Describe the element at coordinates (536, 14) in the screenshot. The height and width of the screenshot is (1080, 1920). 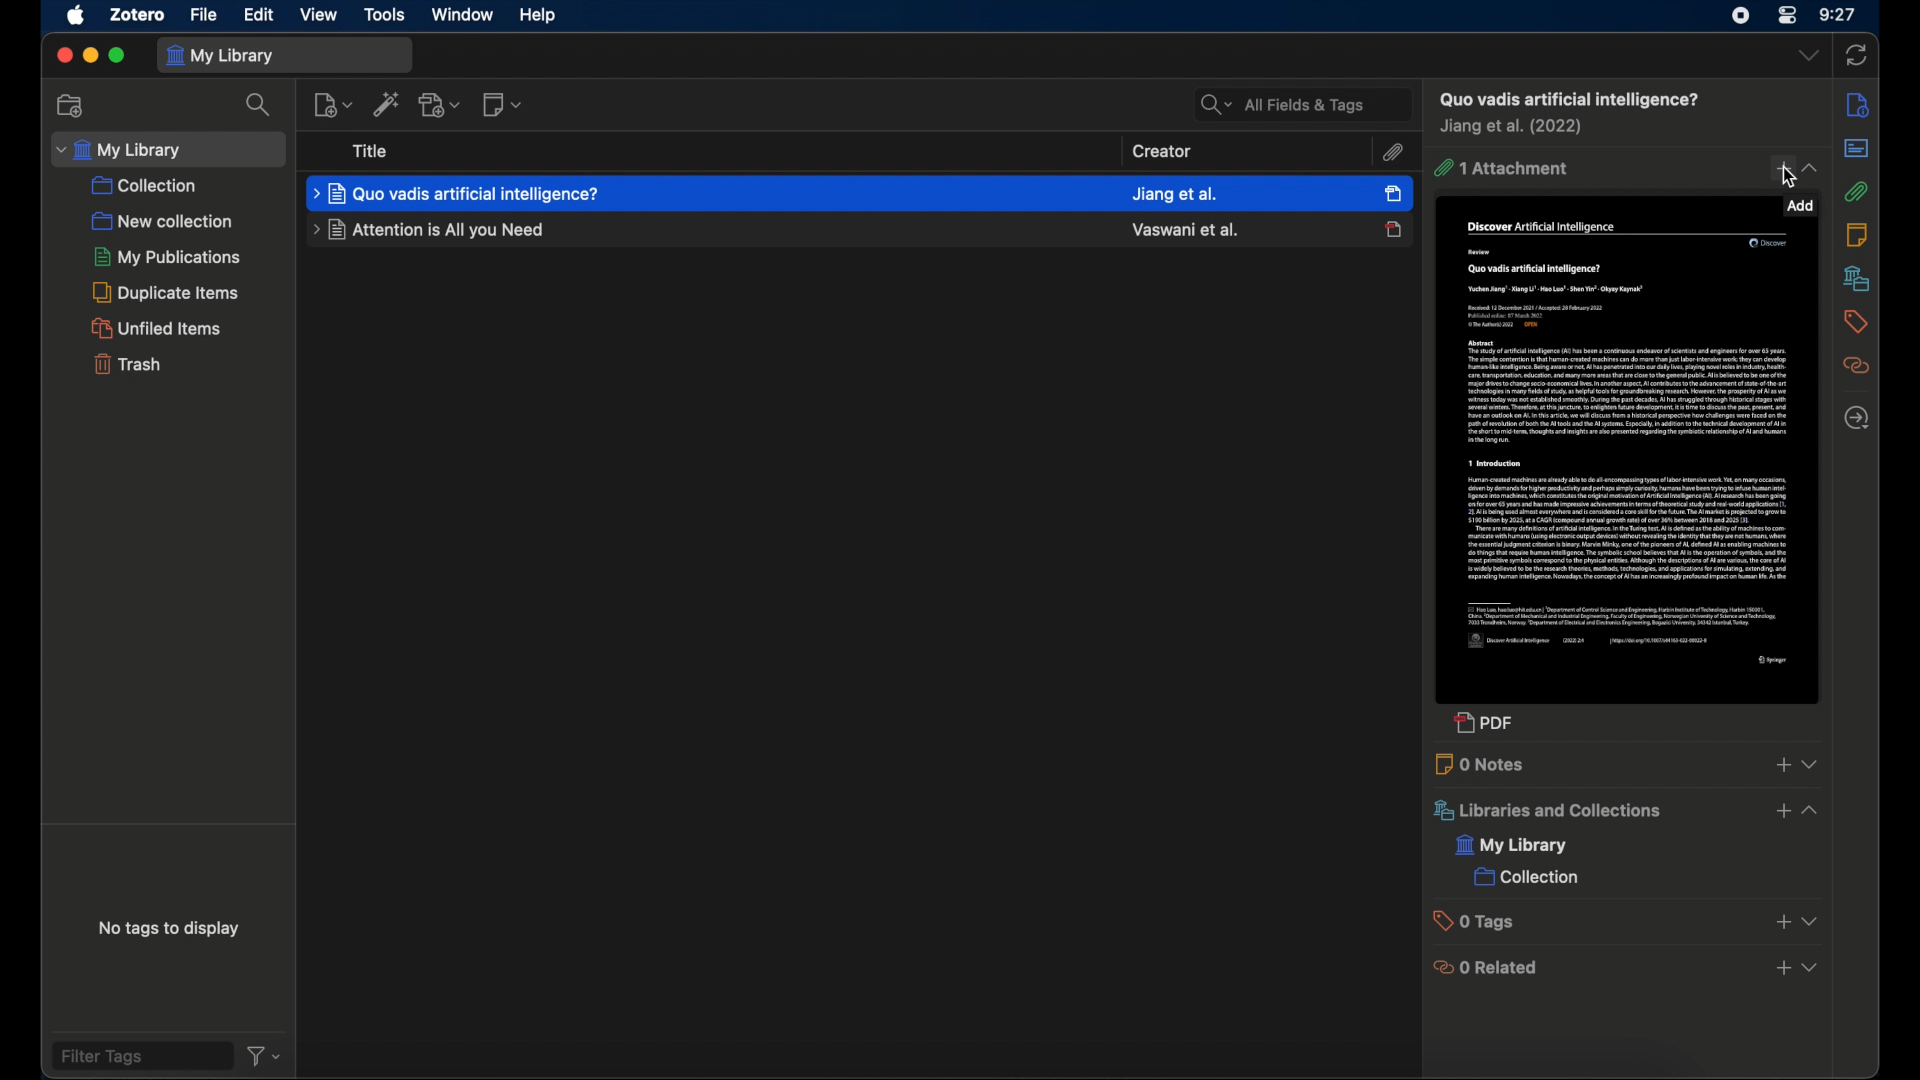
I see `help` at that location.